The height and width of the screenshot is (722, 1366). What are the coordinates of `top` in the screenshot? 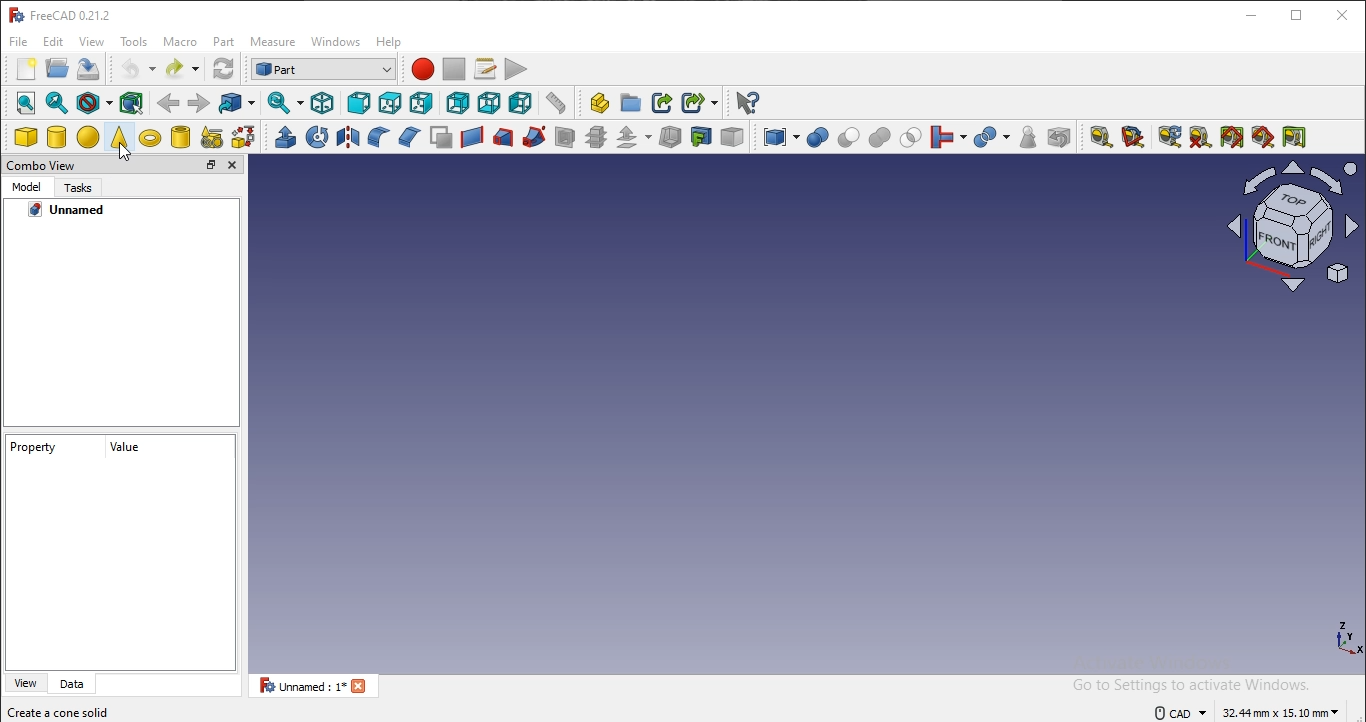 It's located at (388, 102).